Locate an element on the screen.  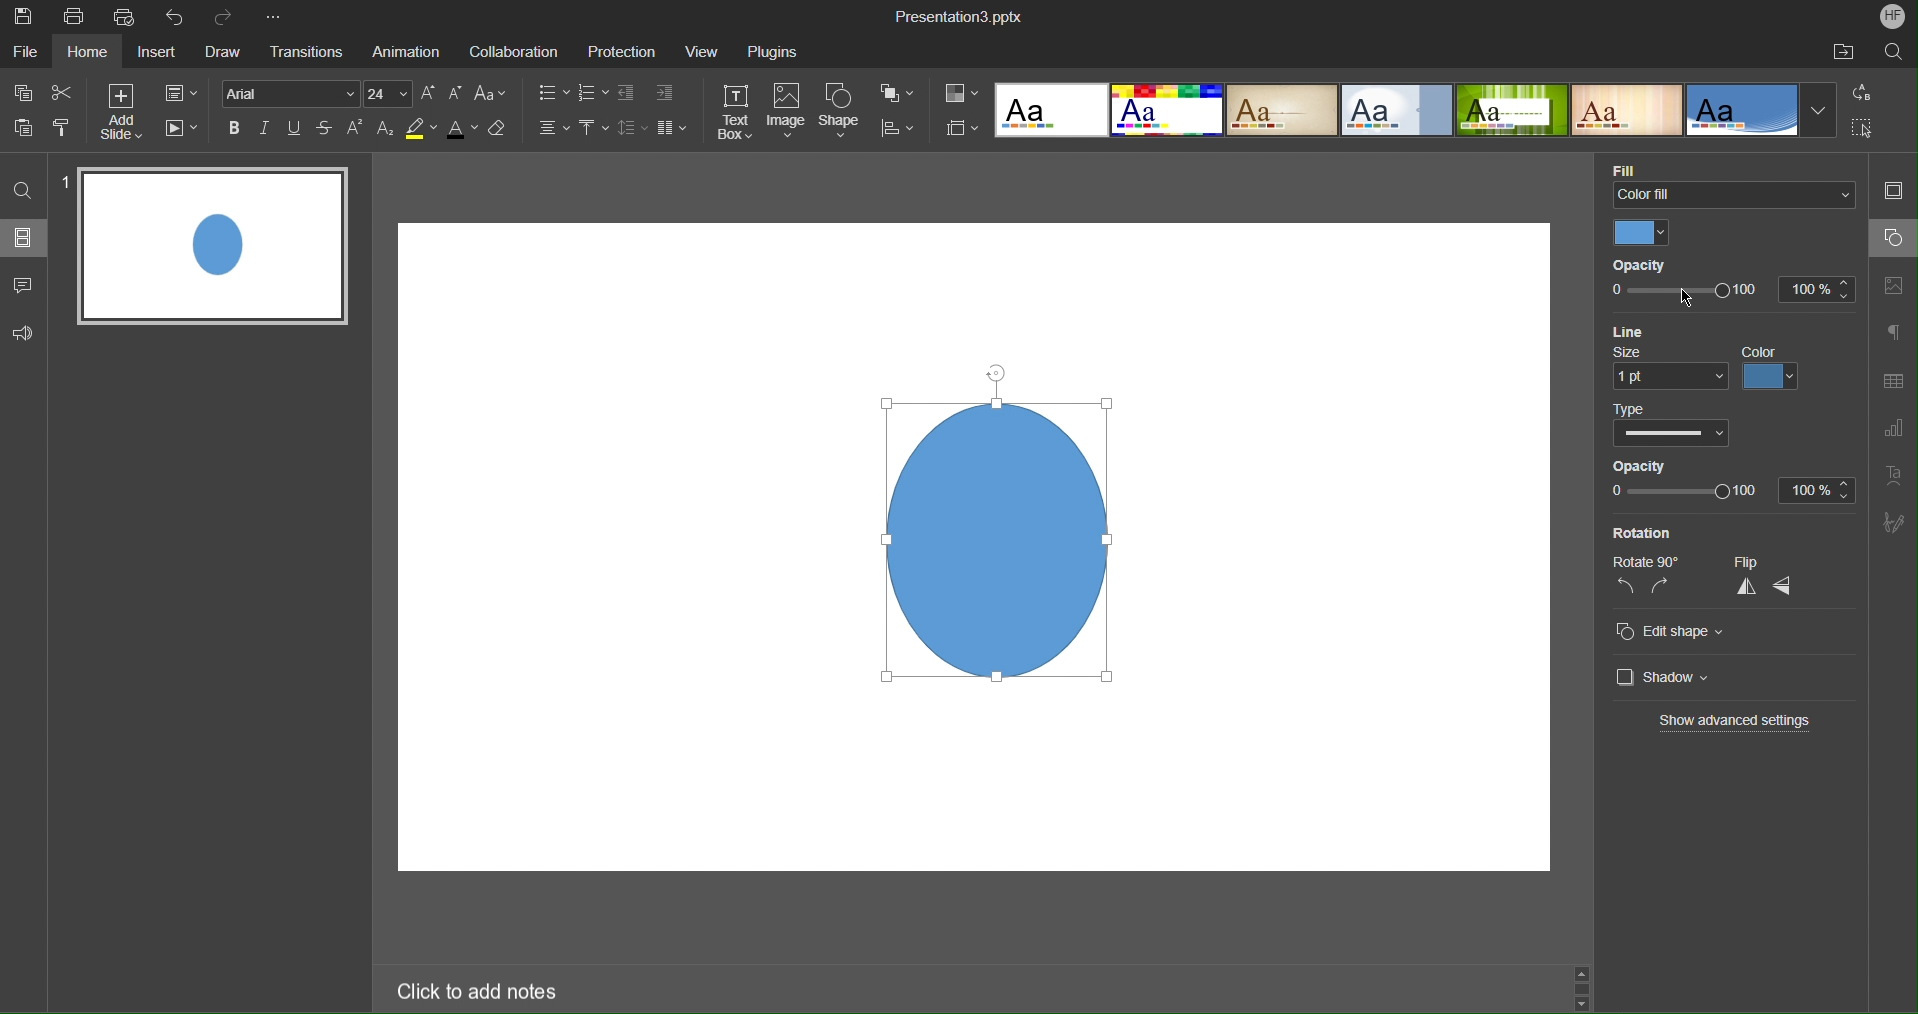
Type is located at coordinates (1668, 426).